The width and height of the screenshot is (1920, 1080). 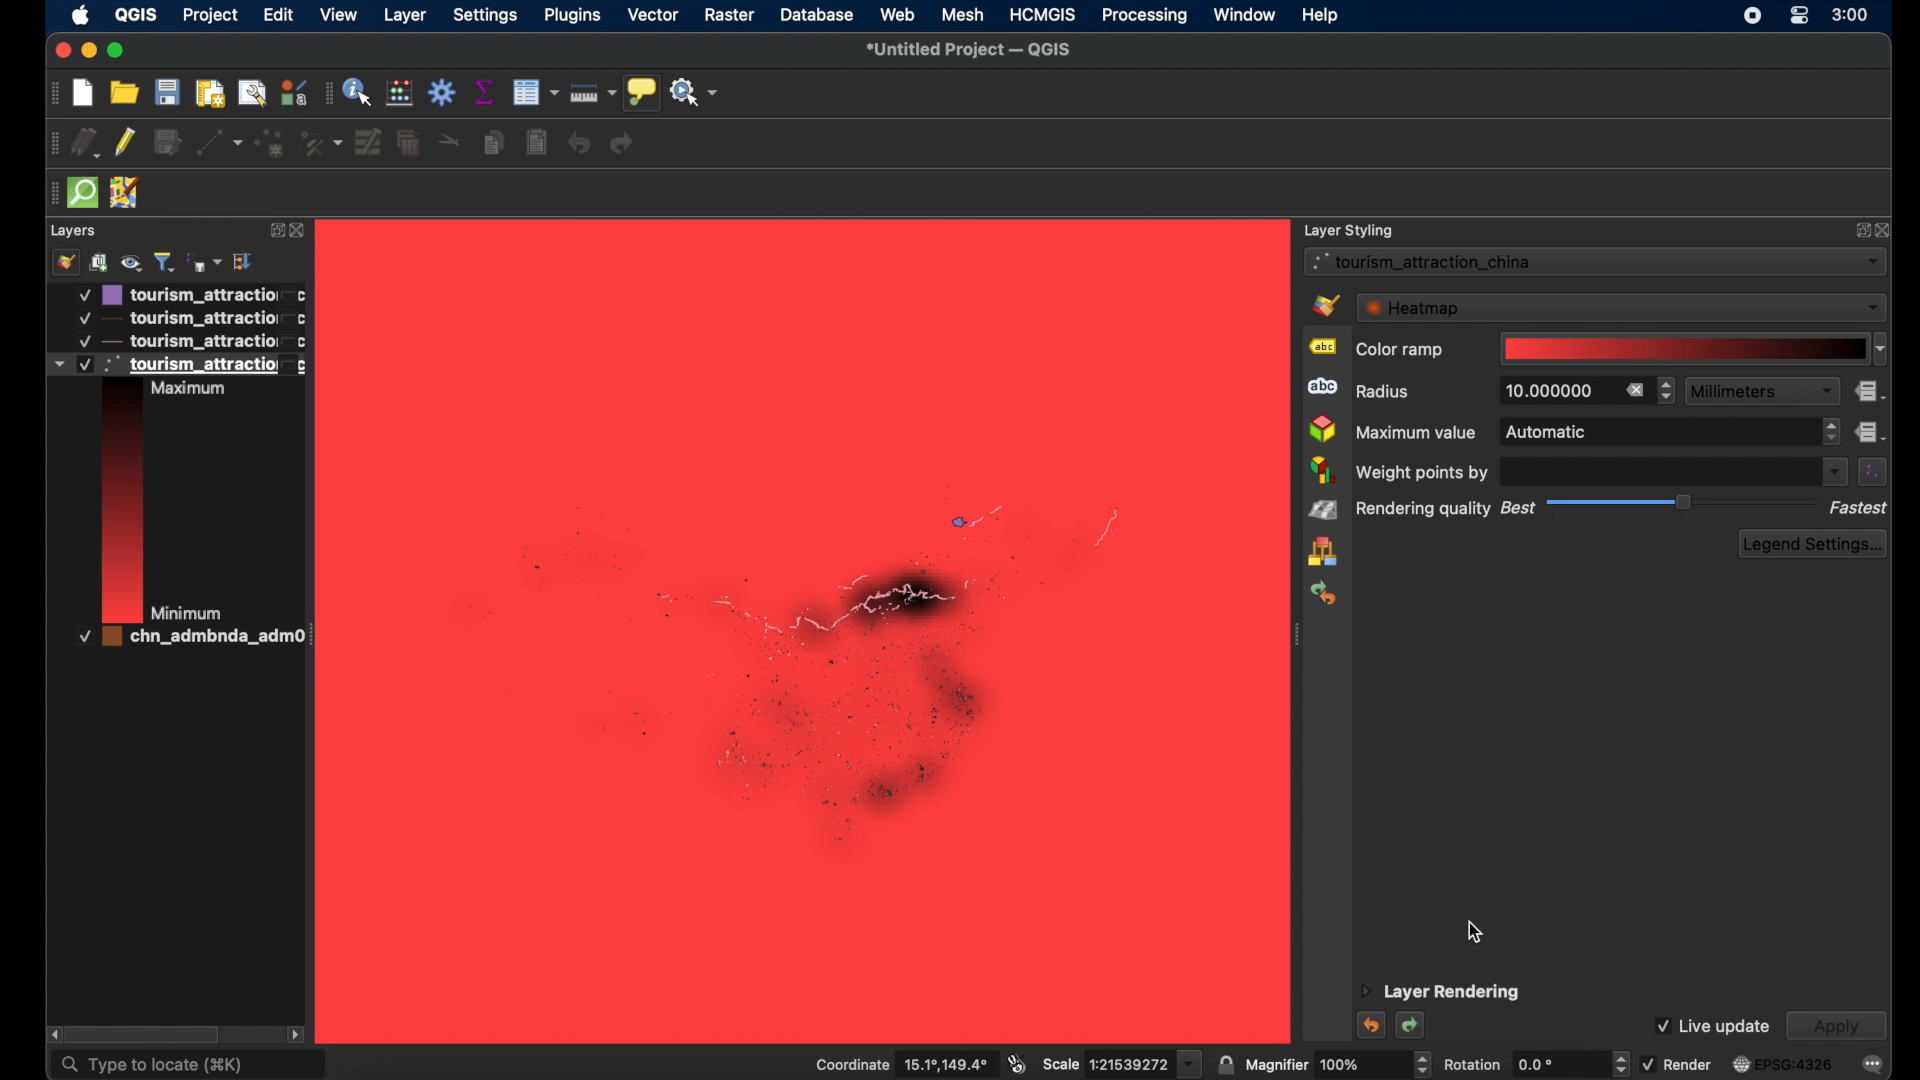 What do you see at coordinates (537, 92) in the screenshot?
I see `open attribute table` at bounding box center [537, 92].